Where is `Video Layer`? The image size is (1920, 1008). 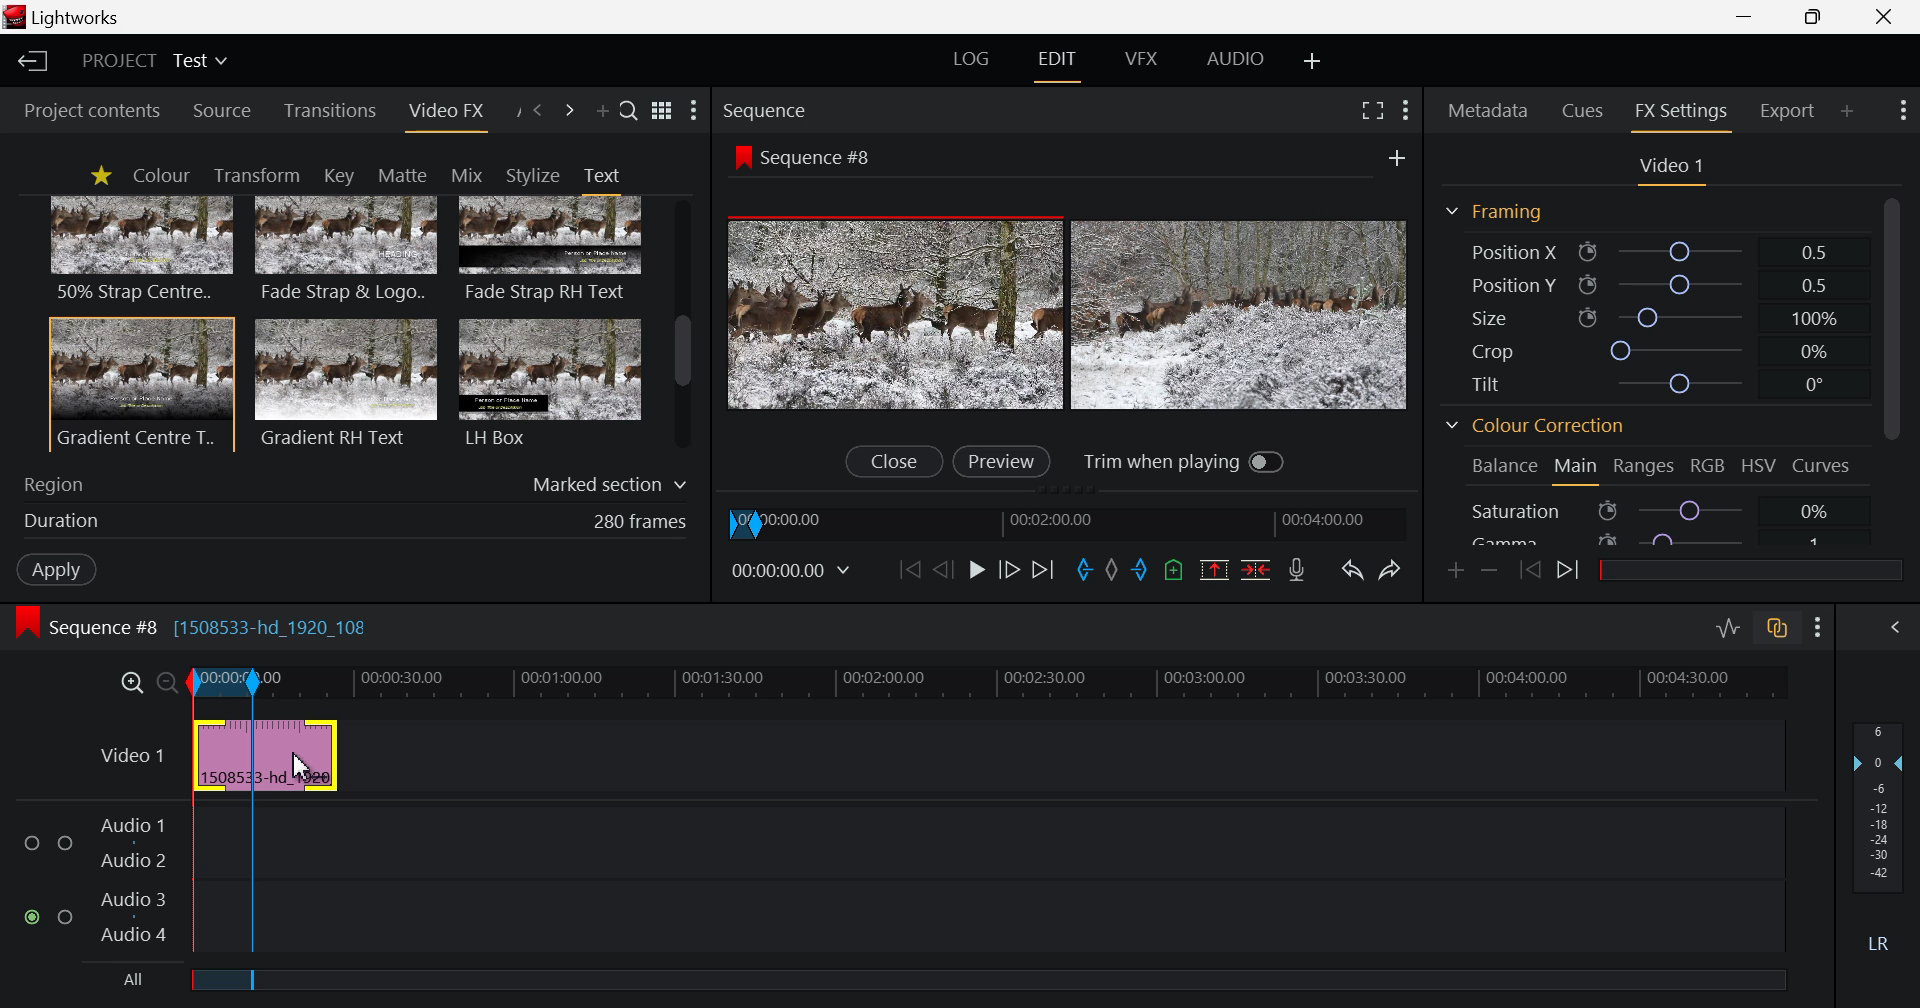
Video Layer is located at coordinates (130, 752).